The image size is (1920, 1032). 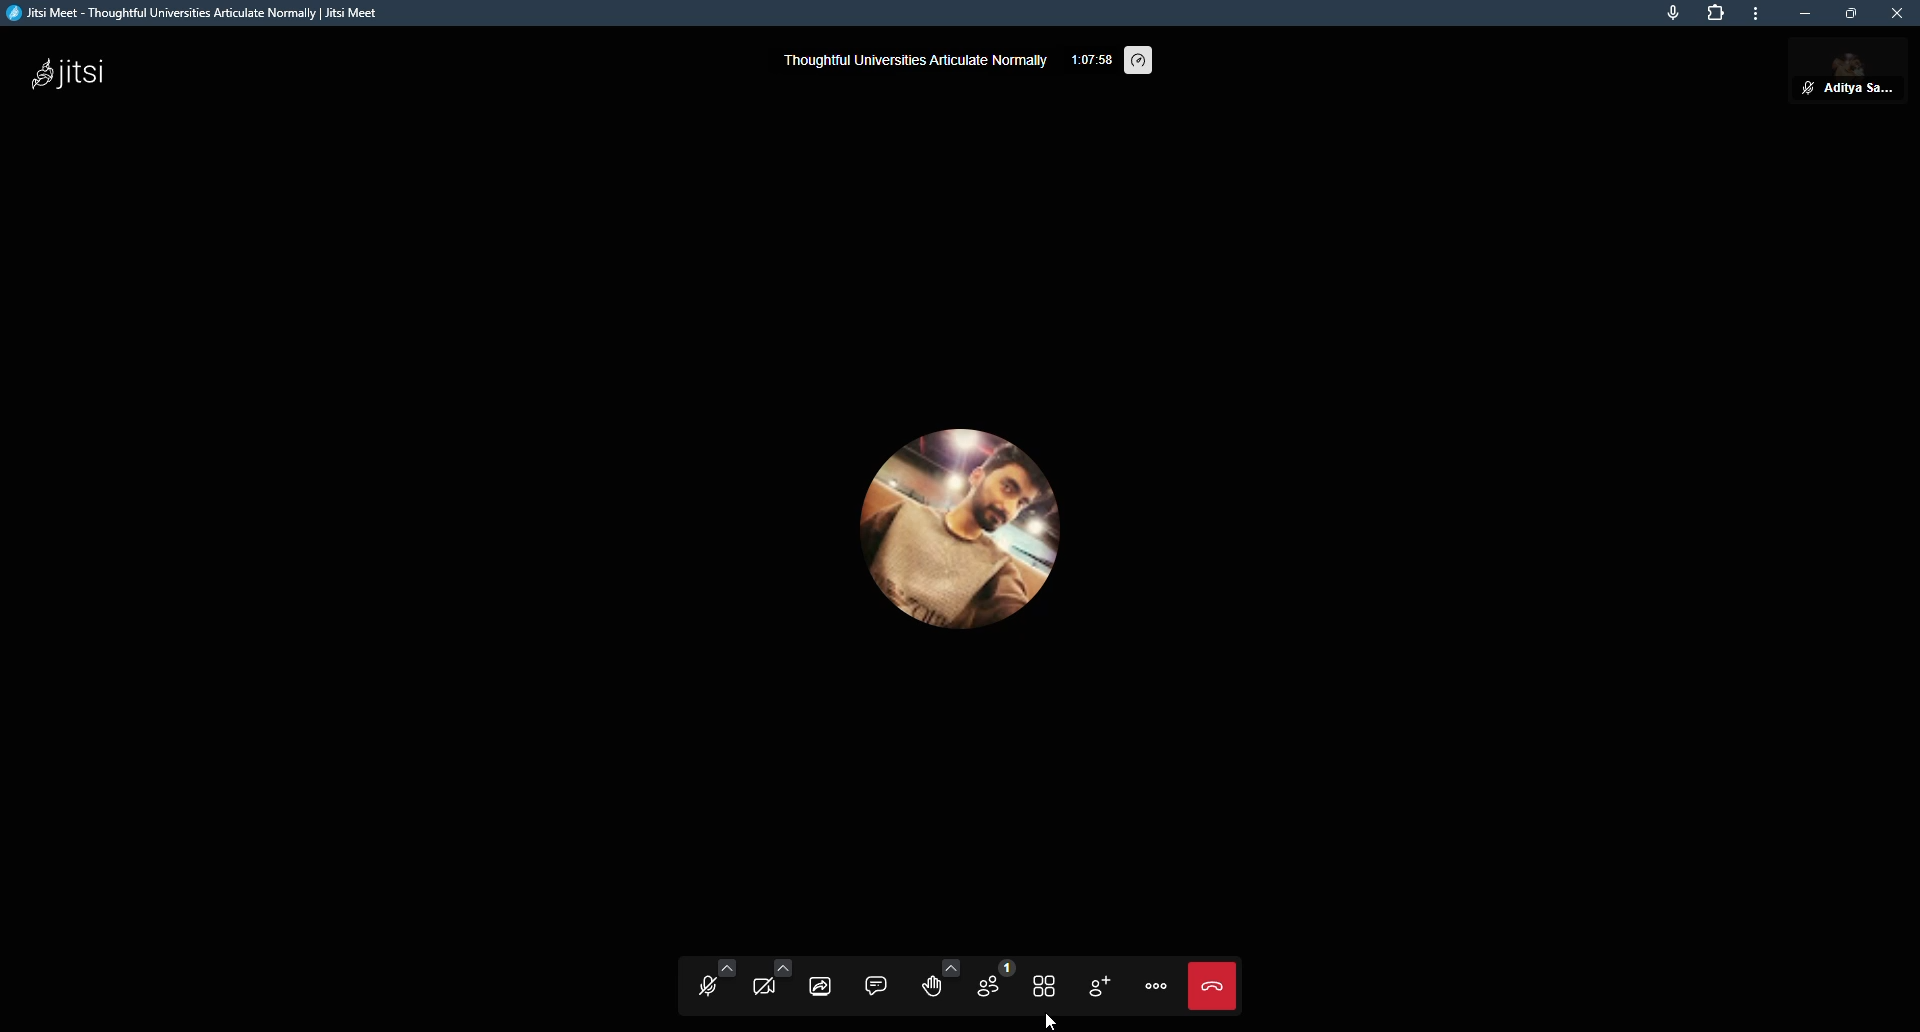 I want to click on invite people, so click(x=1104, y=984).